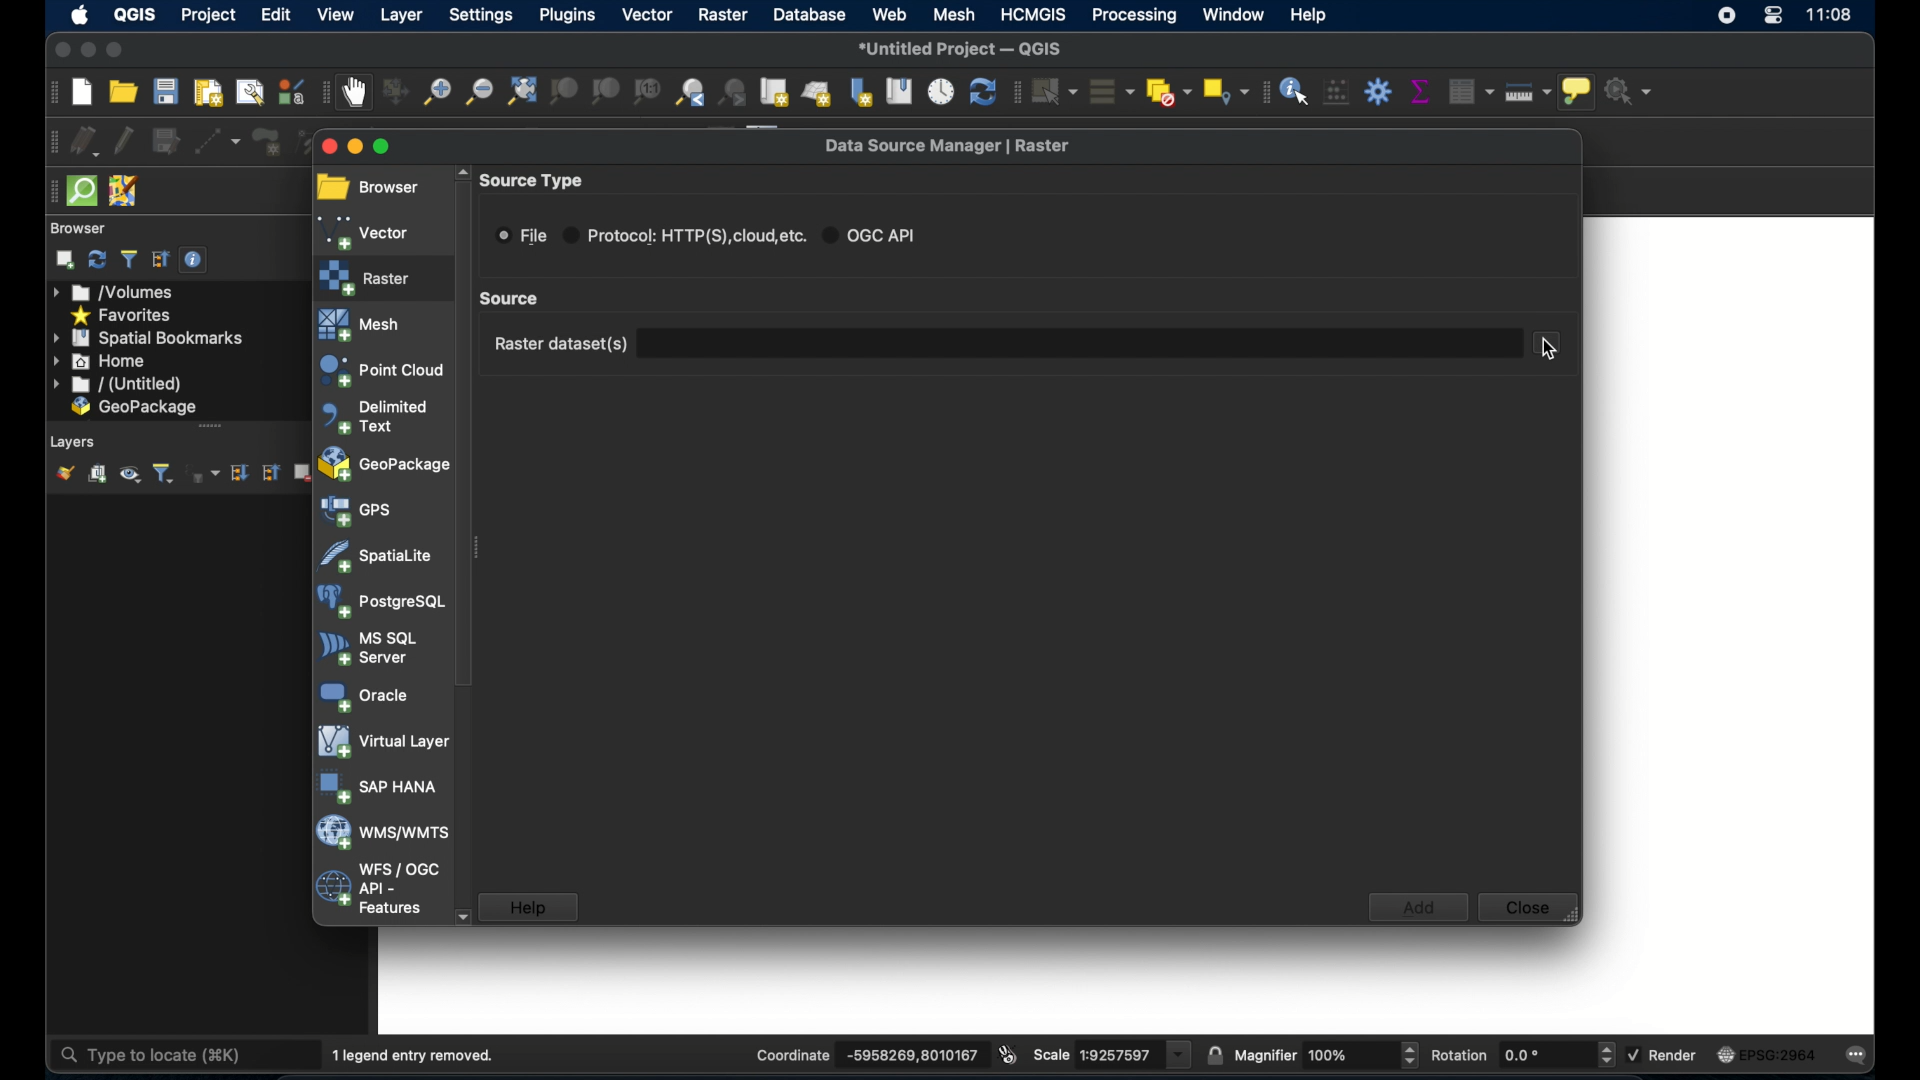  Describe the element at coordinates (358, 93) in the screenshot. I see `pan map` at that location.